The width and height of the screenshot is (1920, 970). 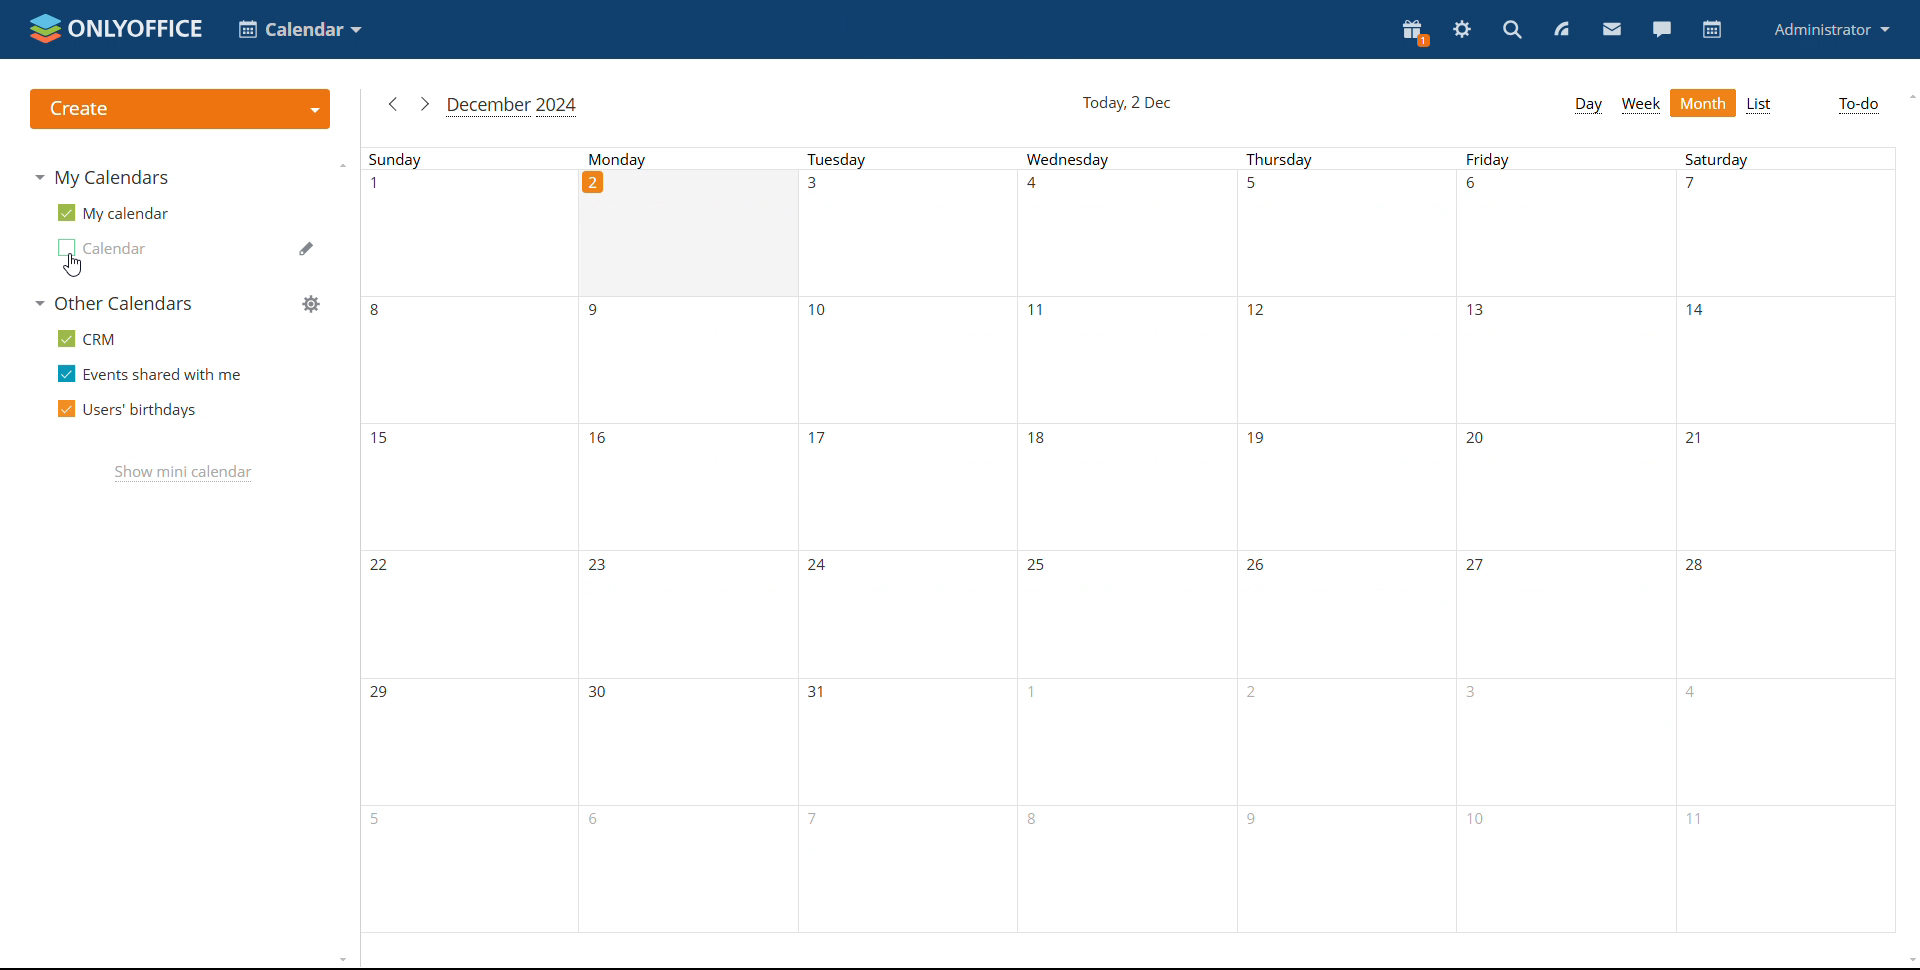 I want to click on 20, so click(x=1566, y=486).